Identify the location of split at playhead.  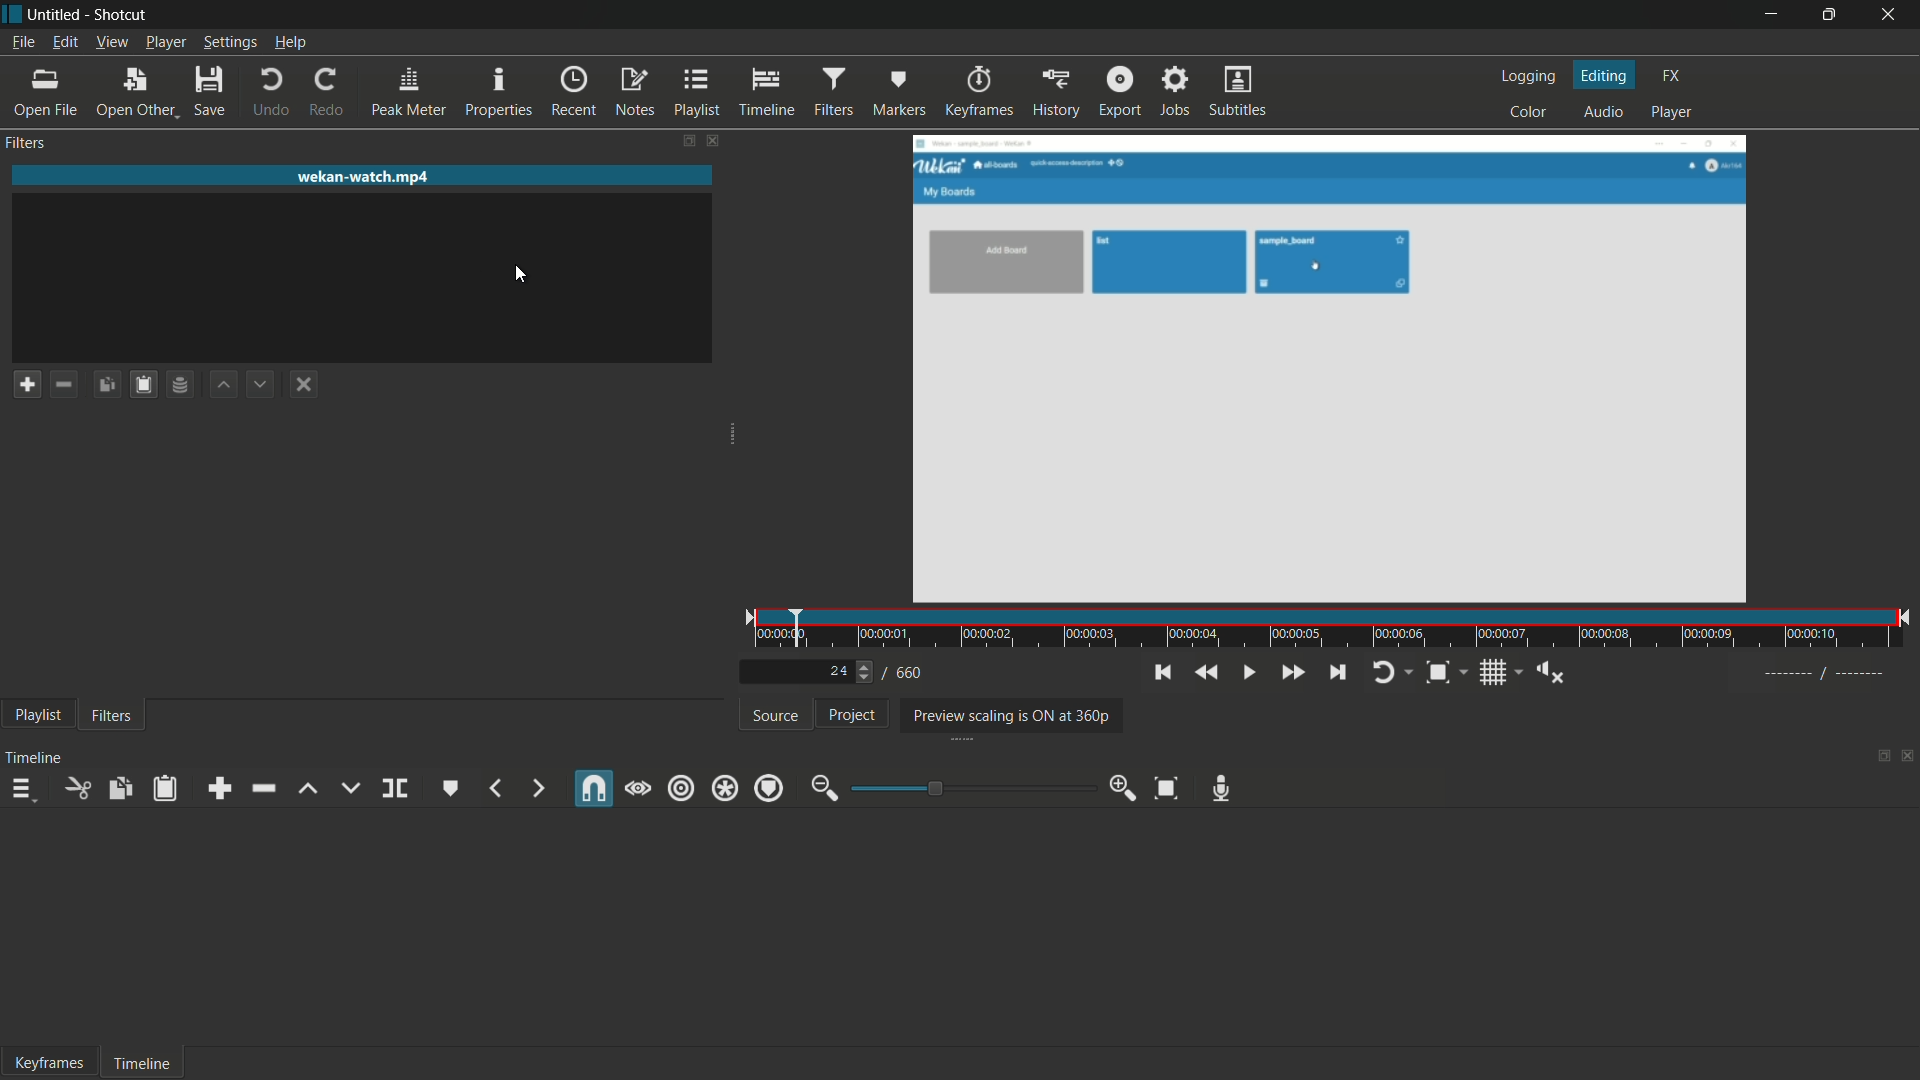
(398, 788).